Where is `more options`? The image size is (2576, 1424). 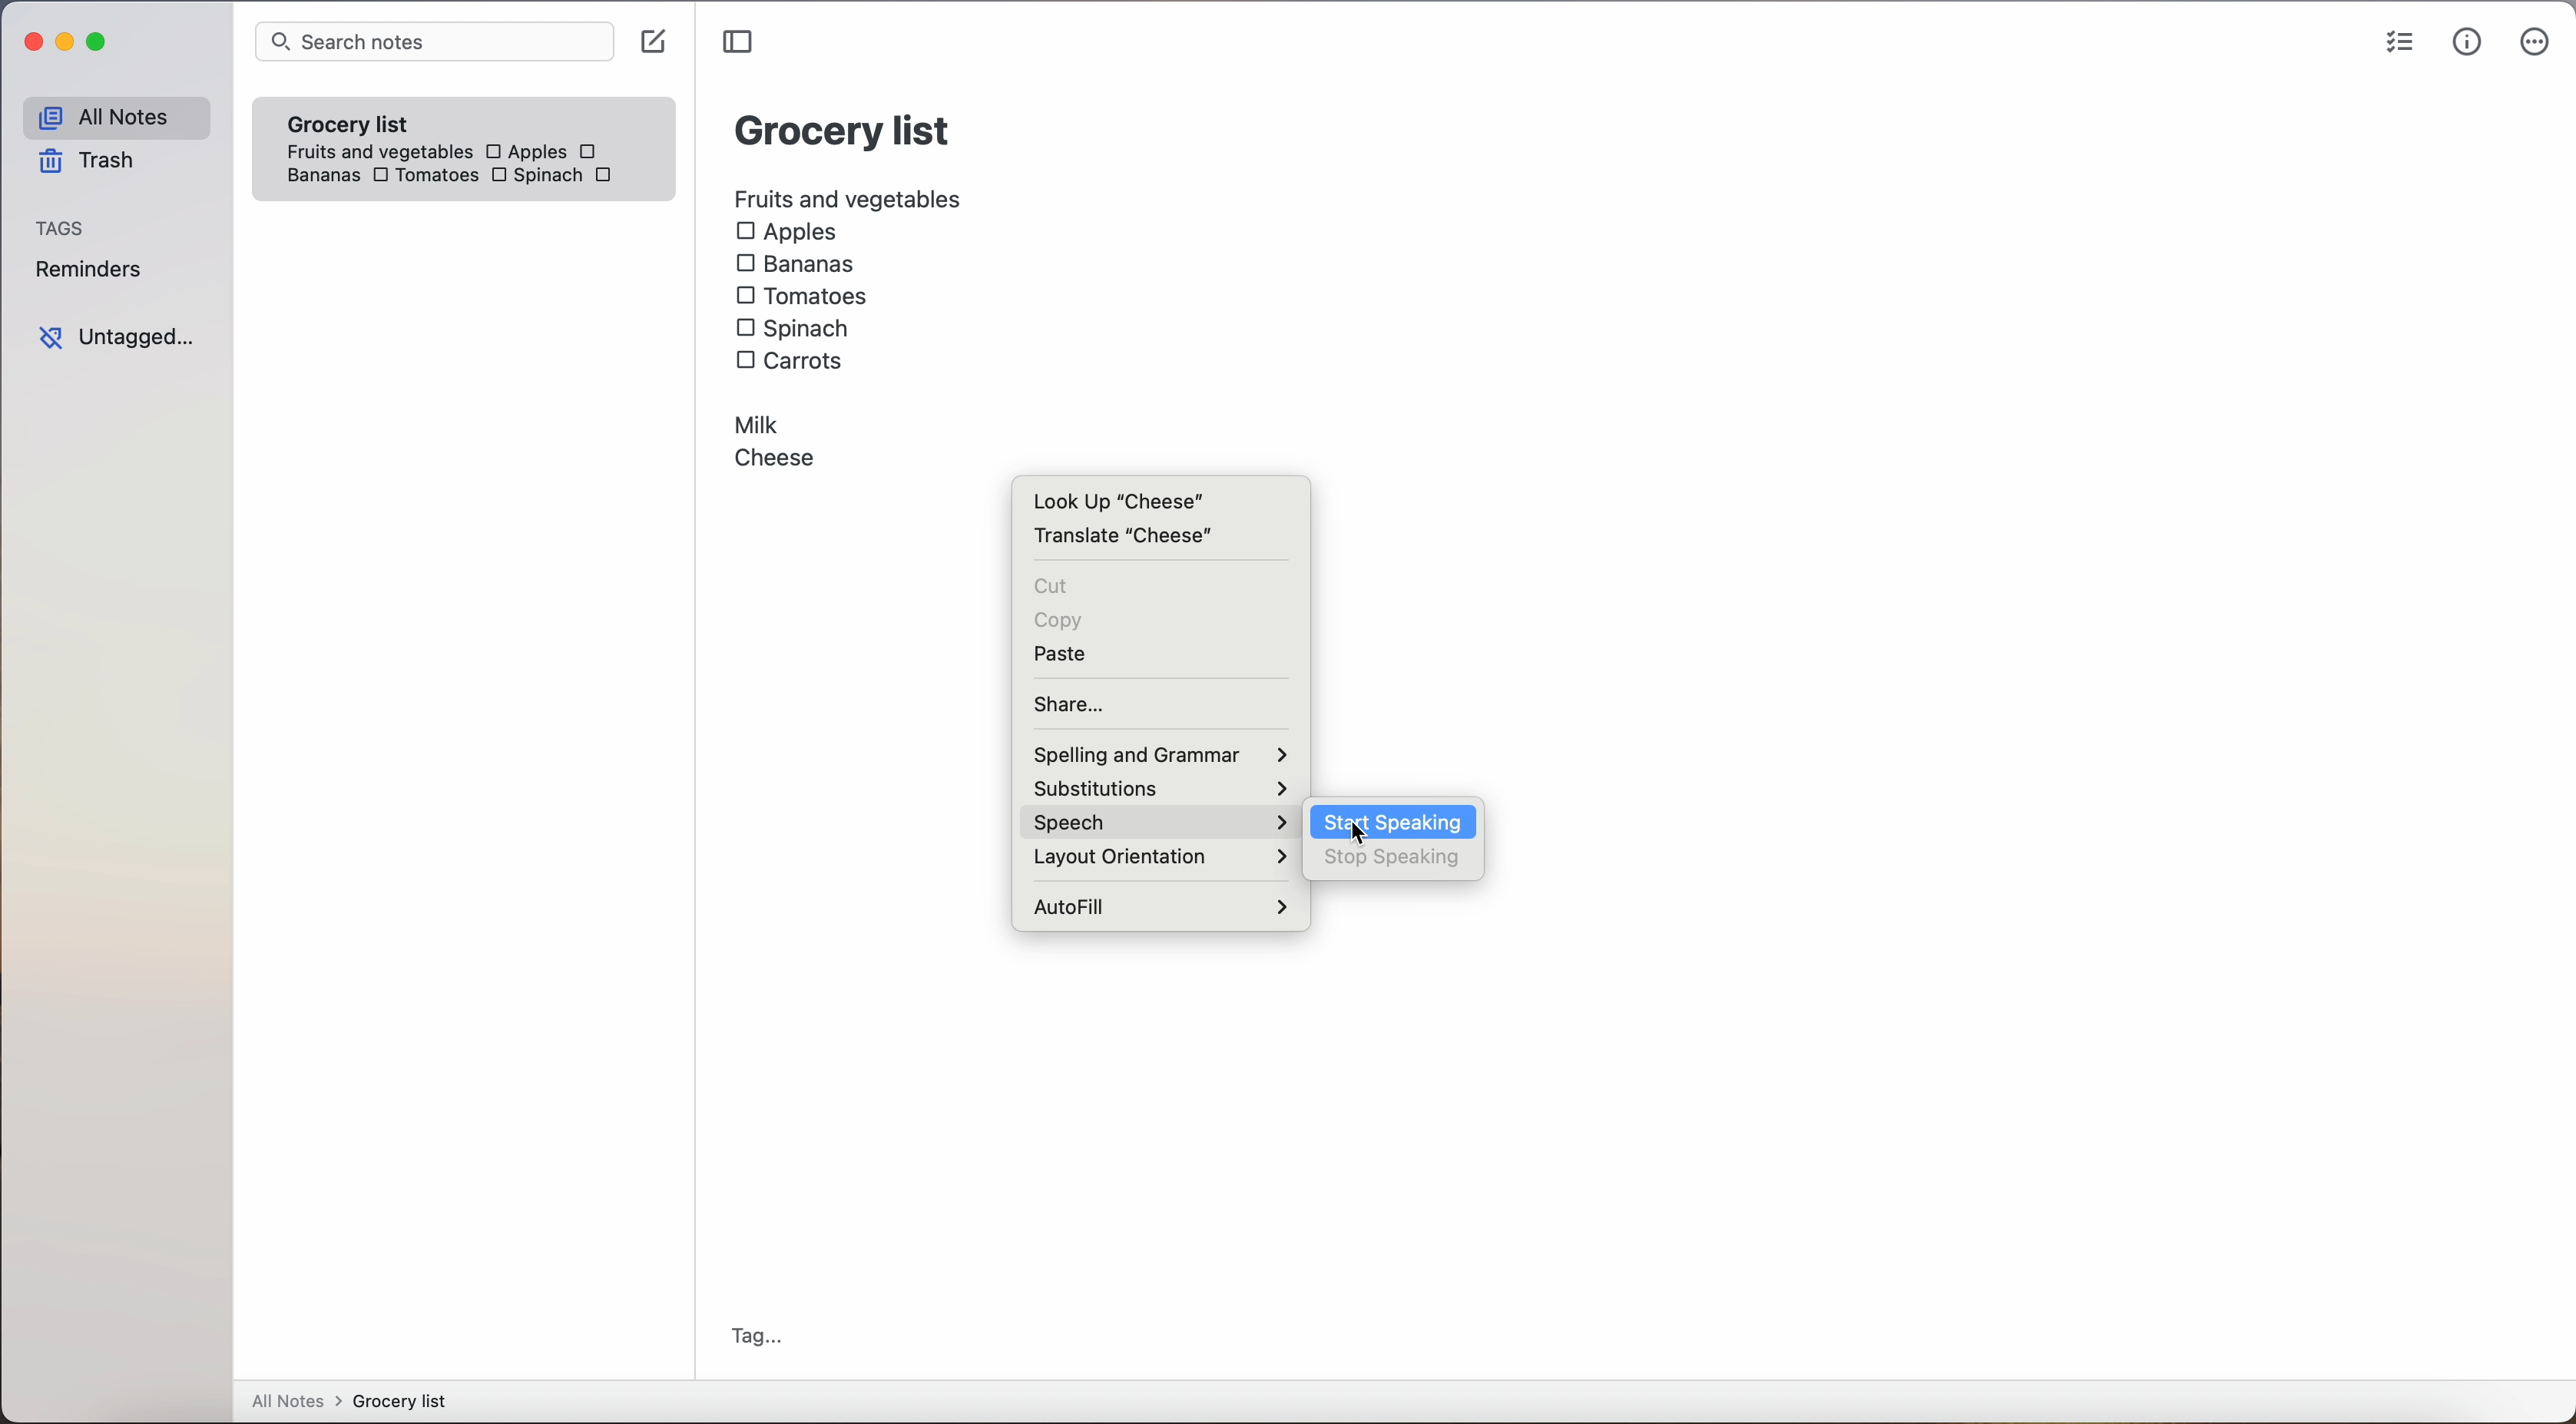
more options is located at coordinates (2534, 44).